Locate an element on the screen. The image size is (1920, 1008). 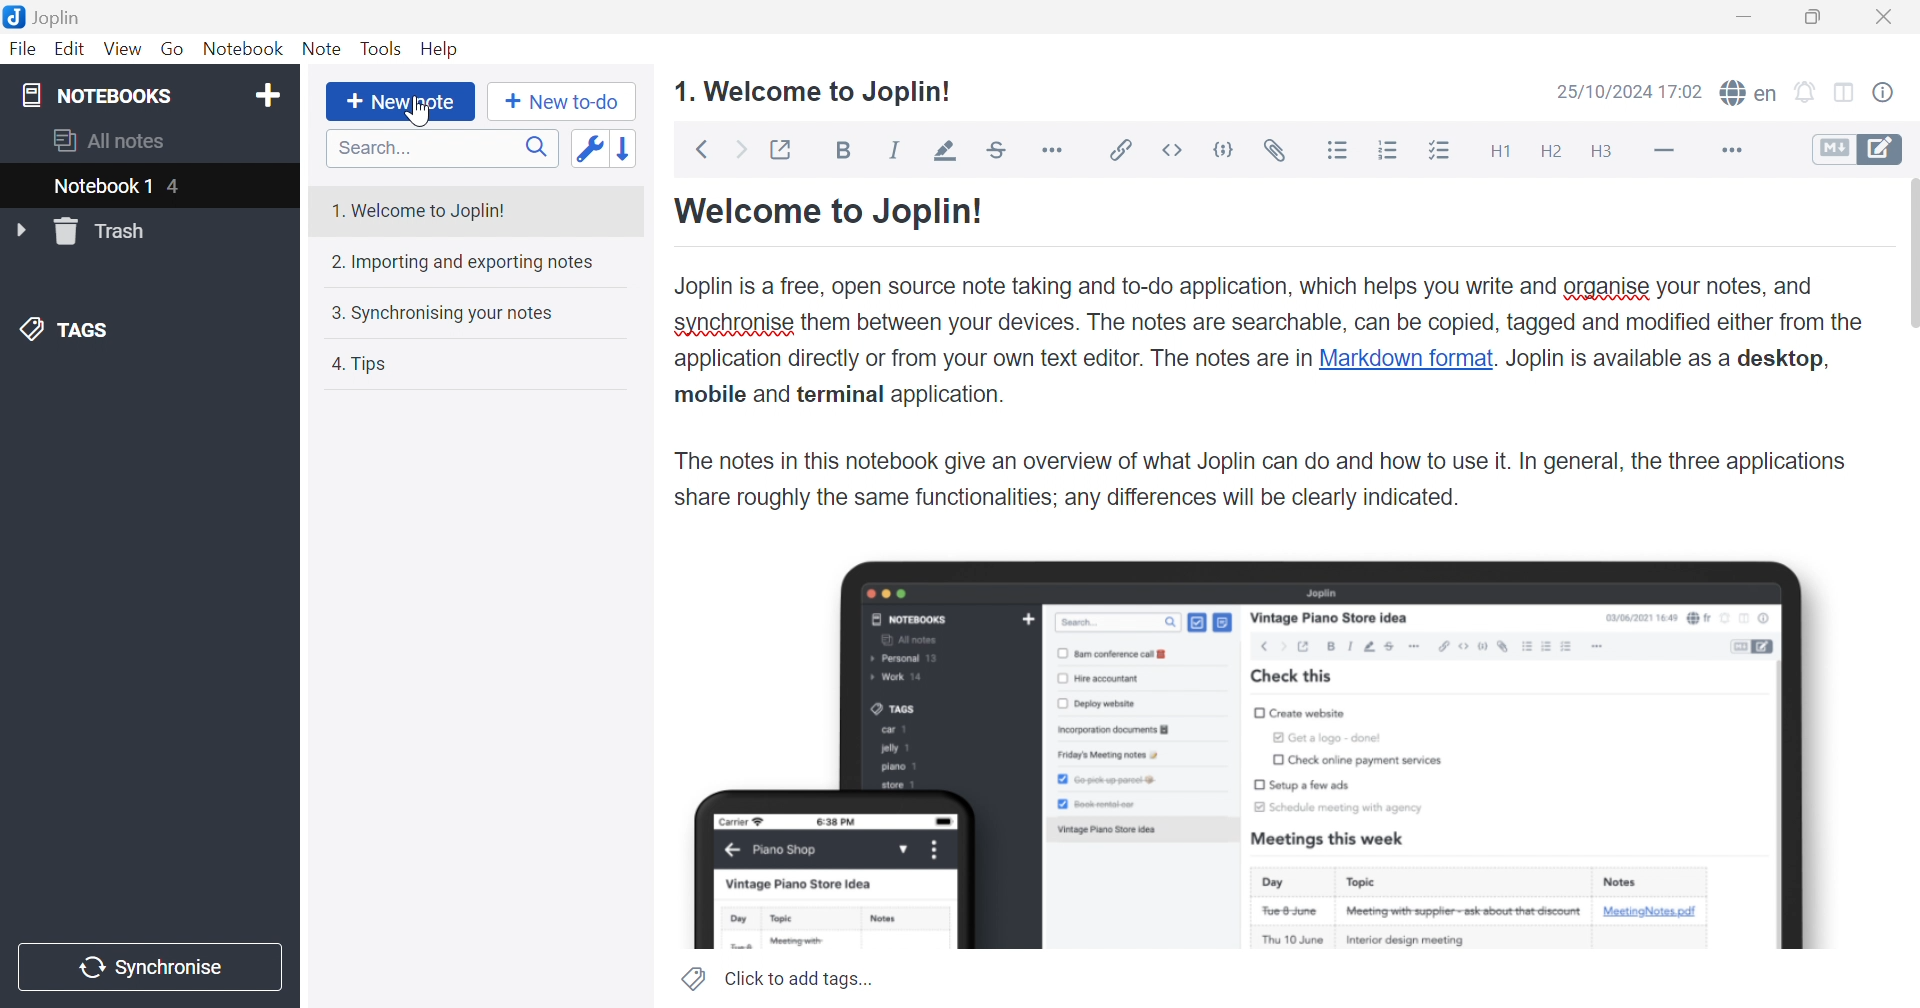
Reverse sort order is located at coordinates (629, 145).